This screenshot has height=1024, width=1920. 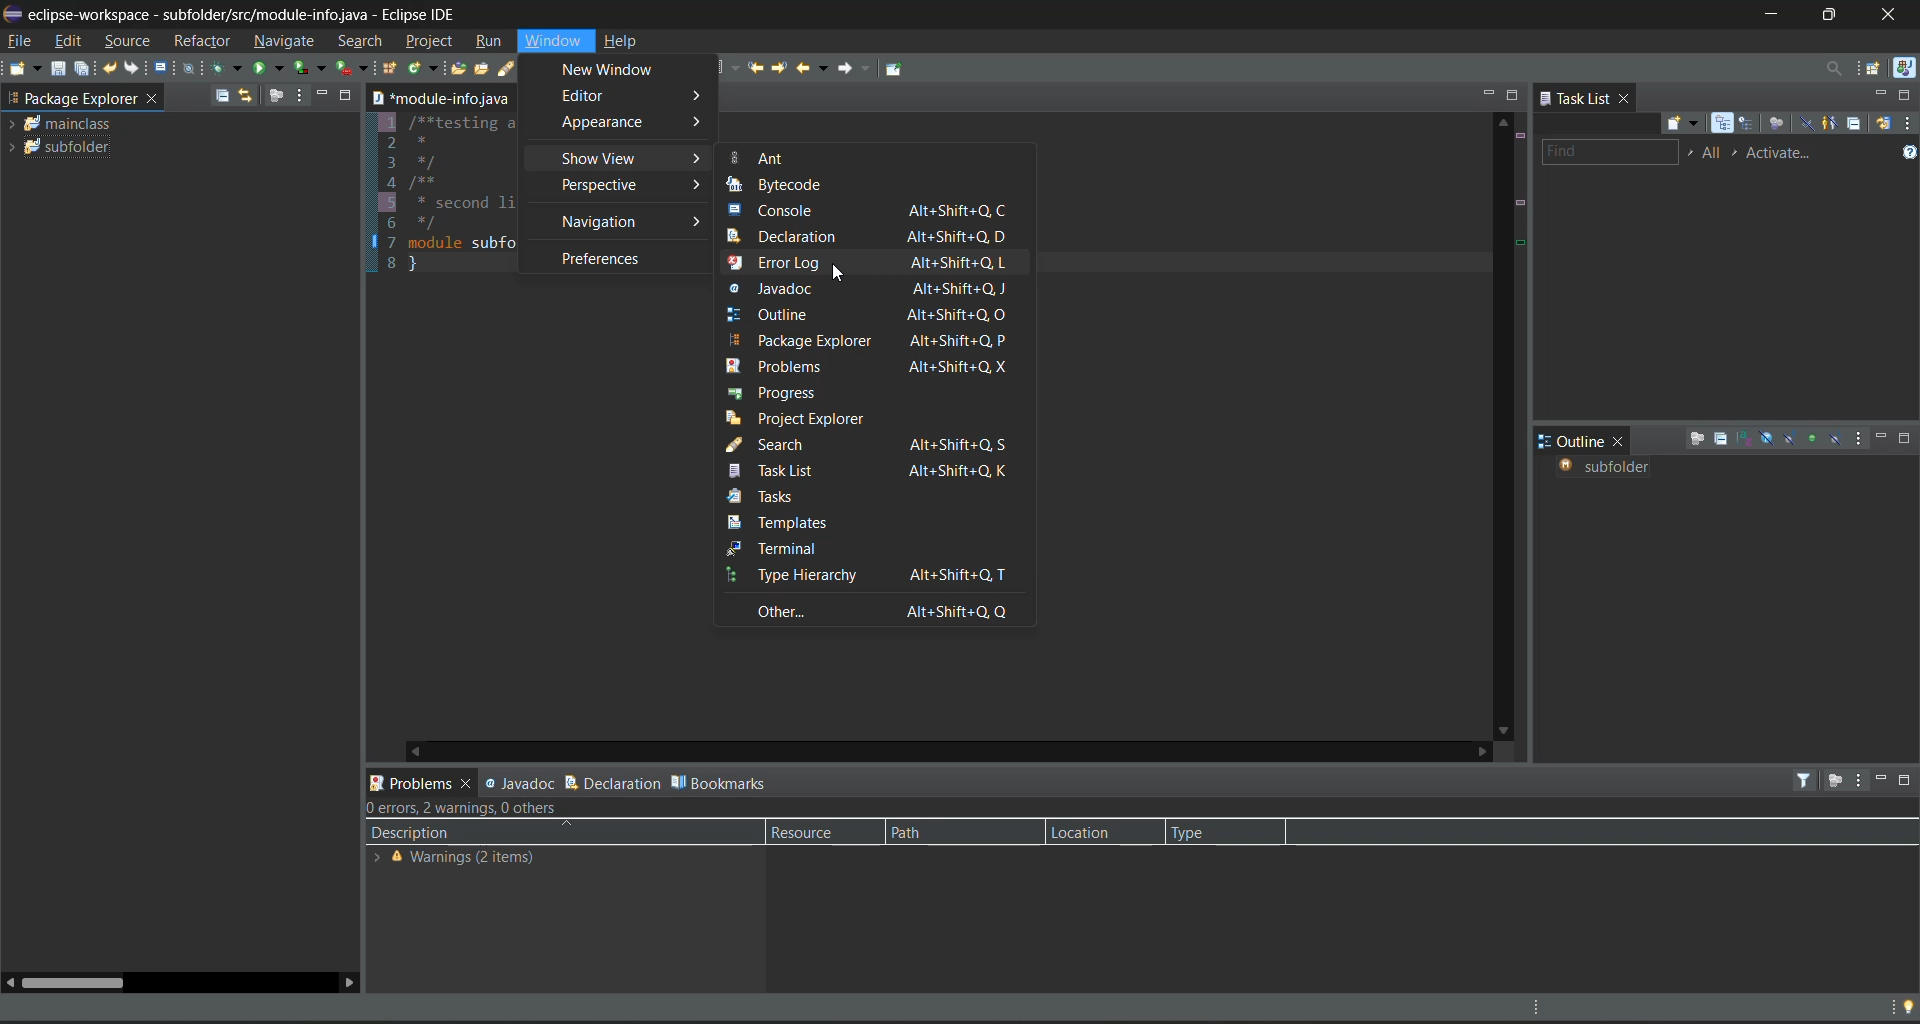 I want to click on hide static fields and methods, so click(x=1788, y=439).